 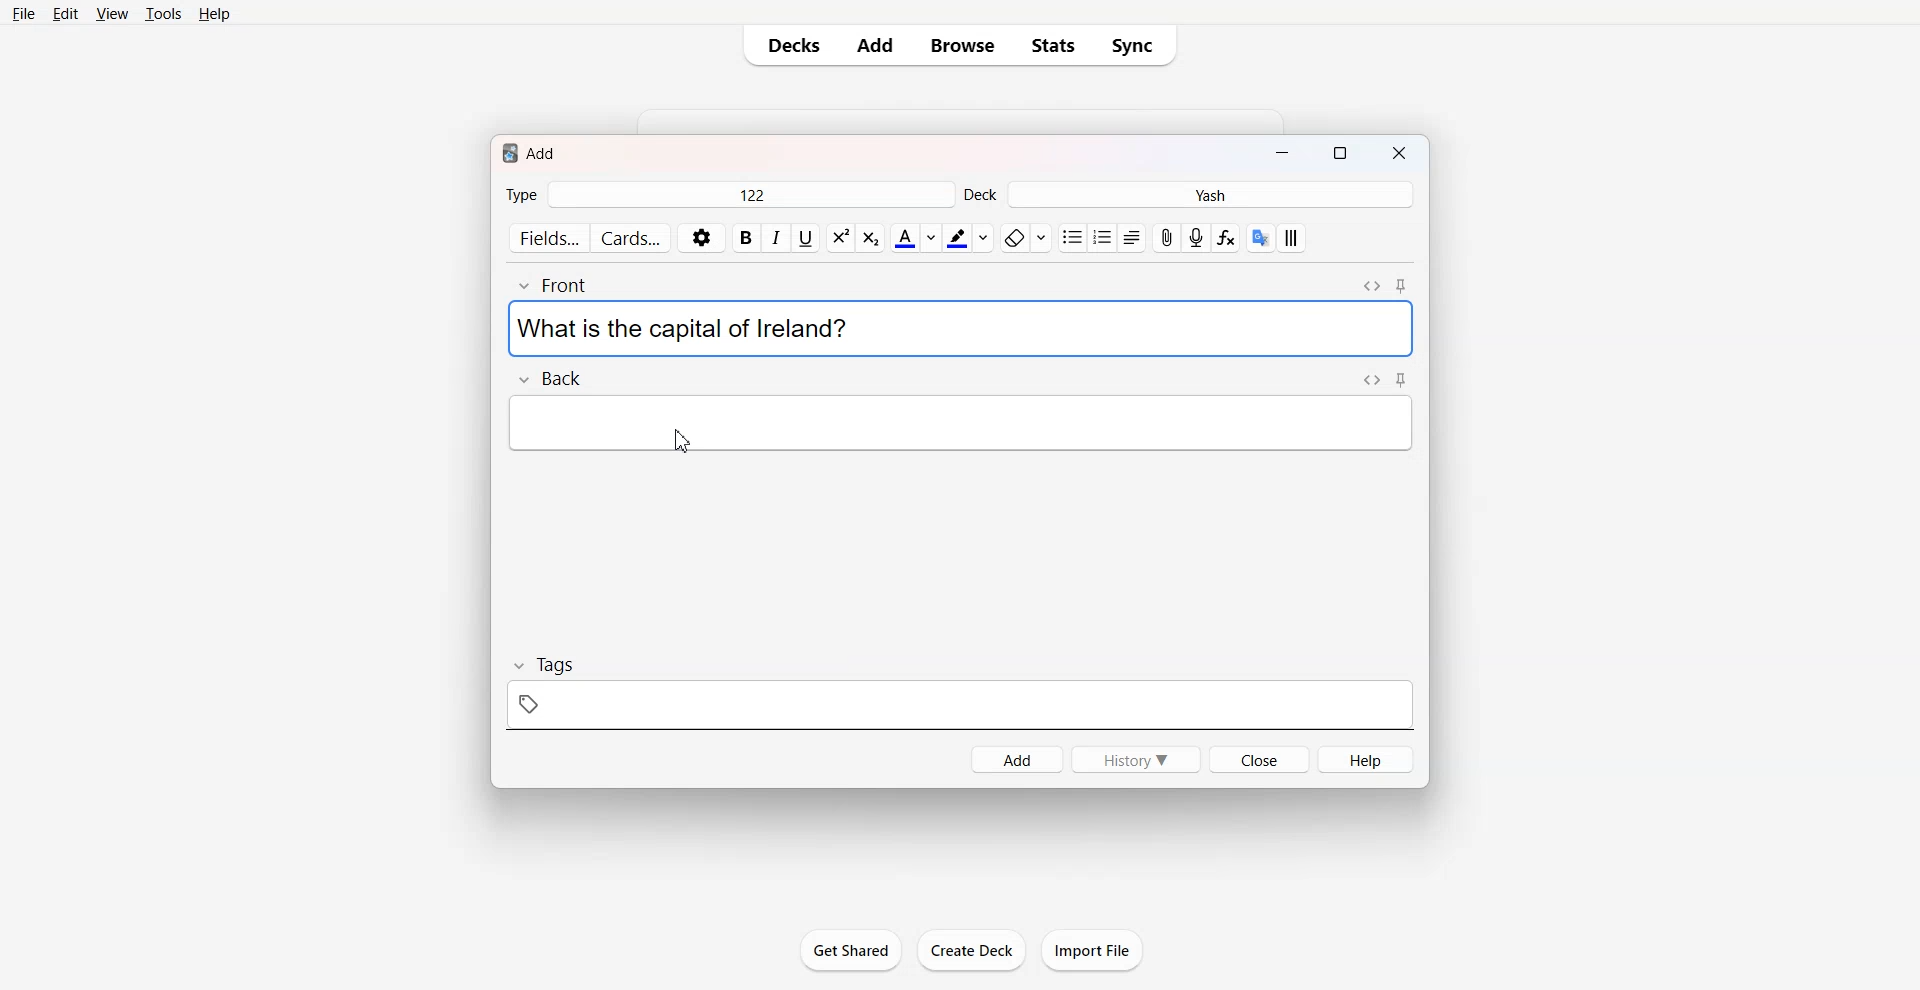 I want to click on Highlight Text Color, so click(x=968, y=238).